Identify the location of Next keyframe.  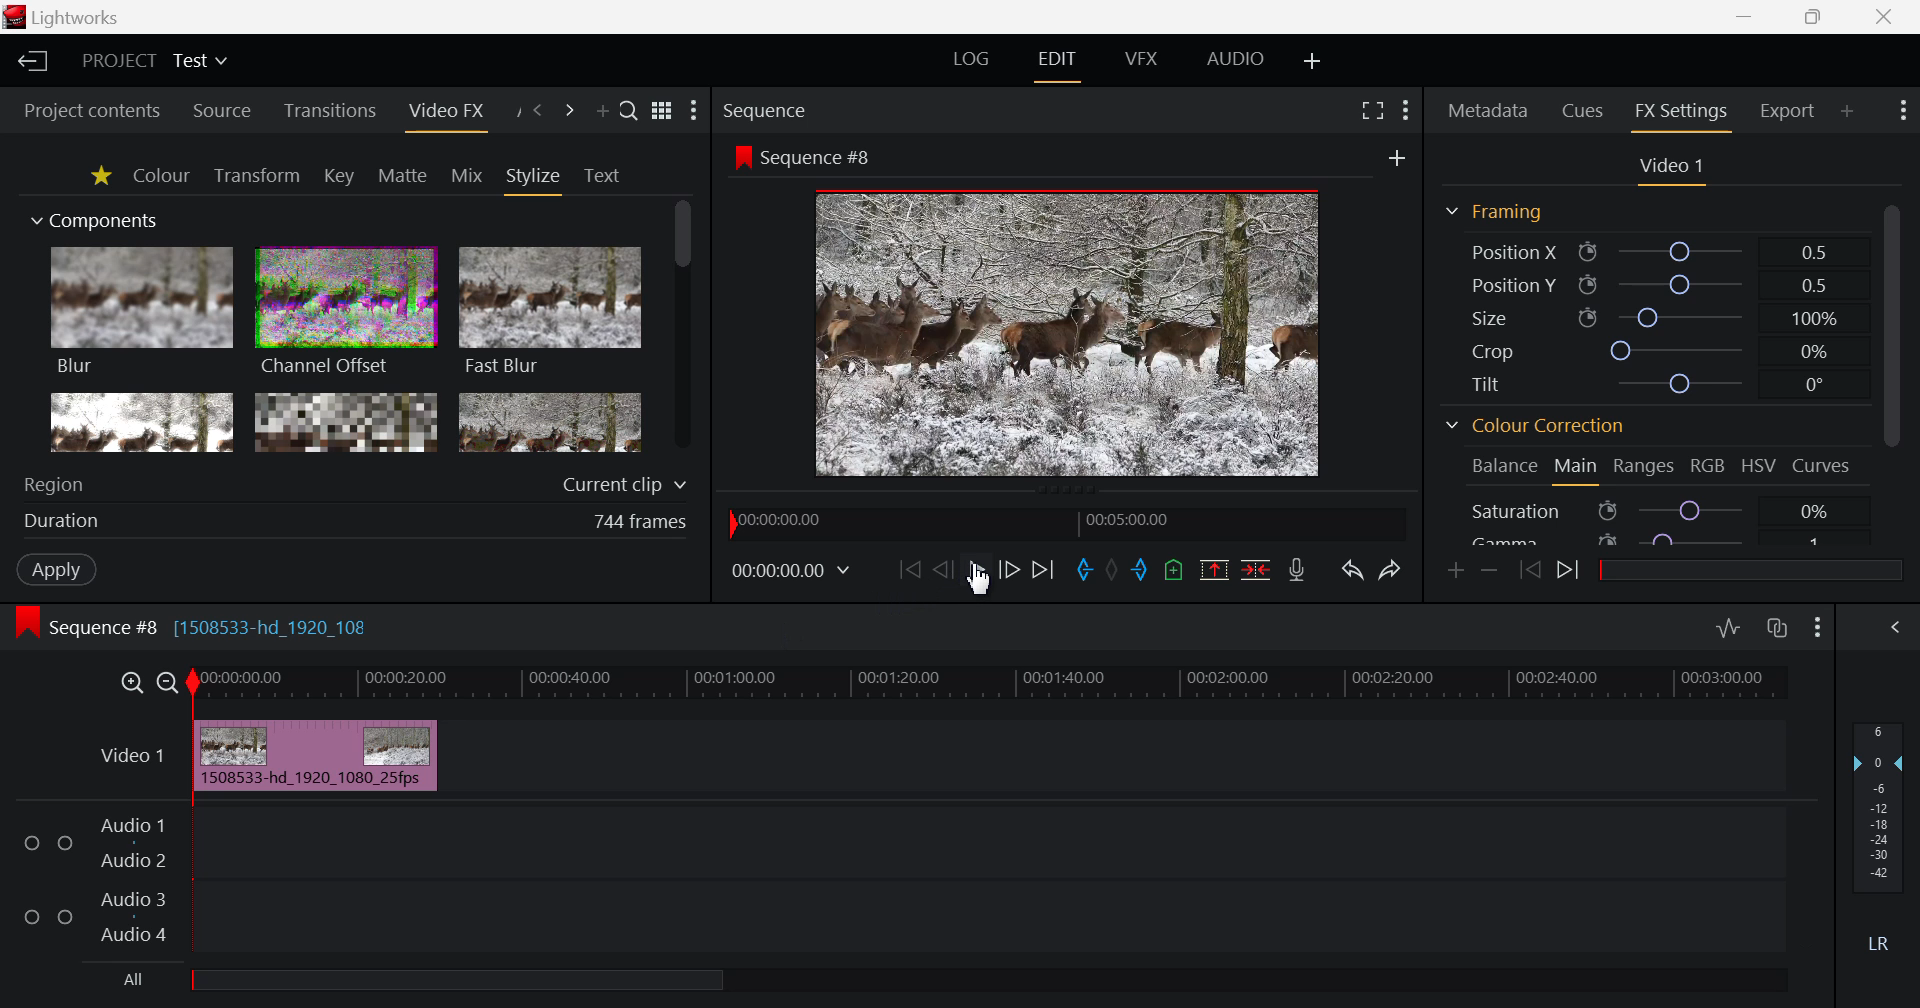
(1570, 572).